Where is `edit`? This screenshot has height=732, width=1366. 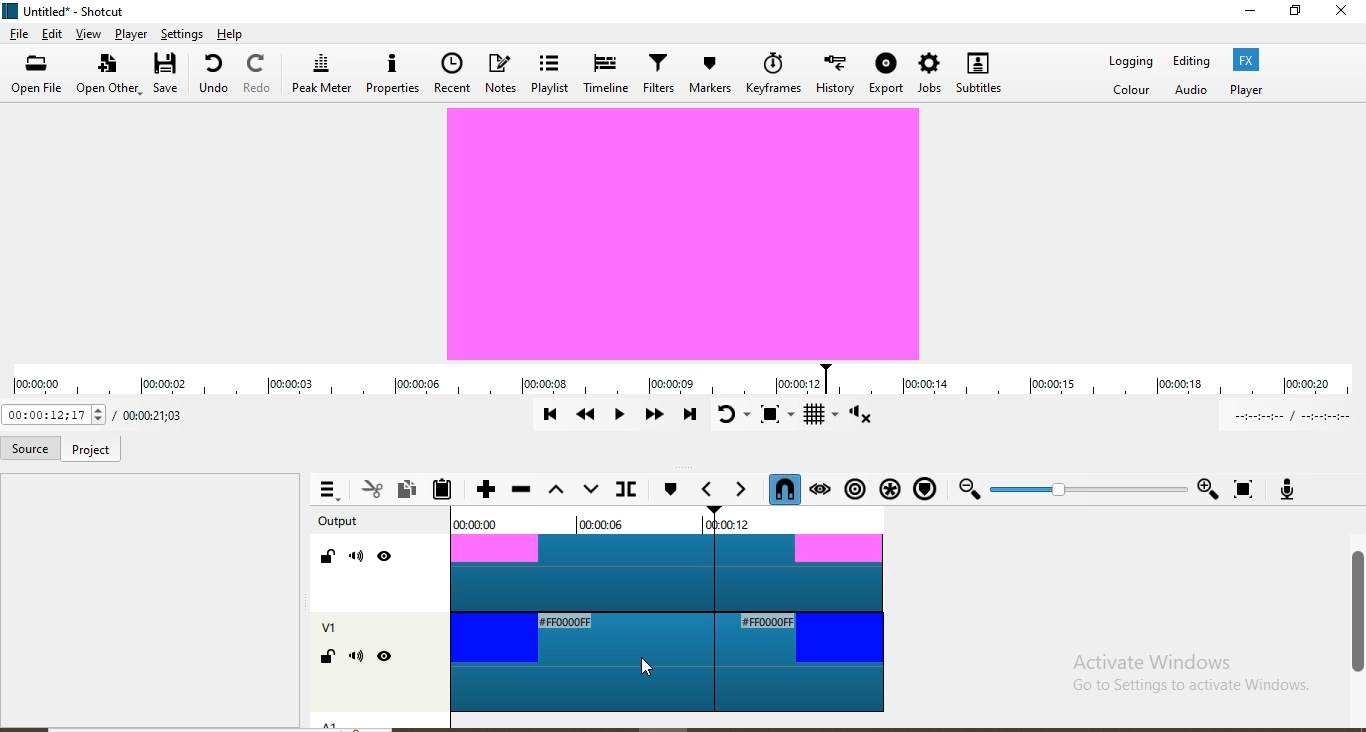
edit is located at coordinates (51, 34).